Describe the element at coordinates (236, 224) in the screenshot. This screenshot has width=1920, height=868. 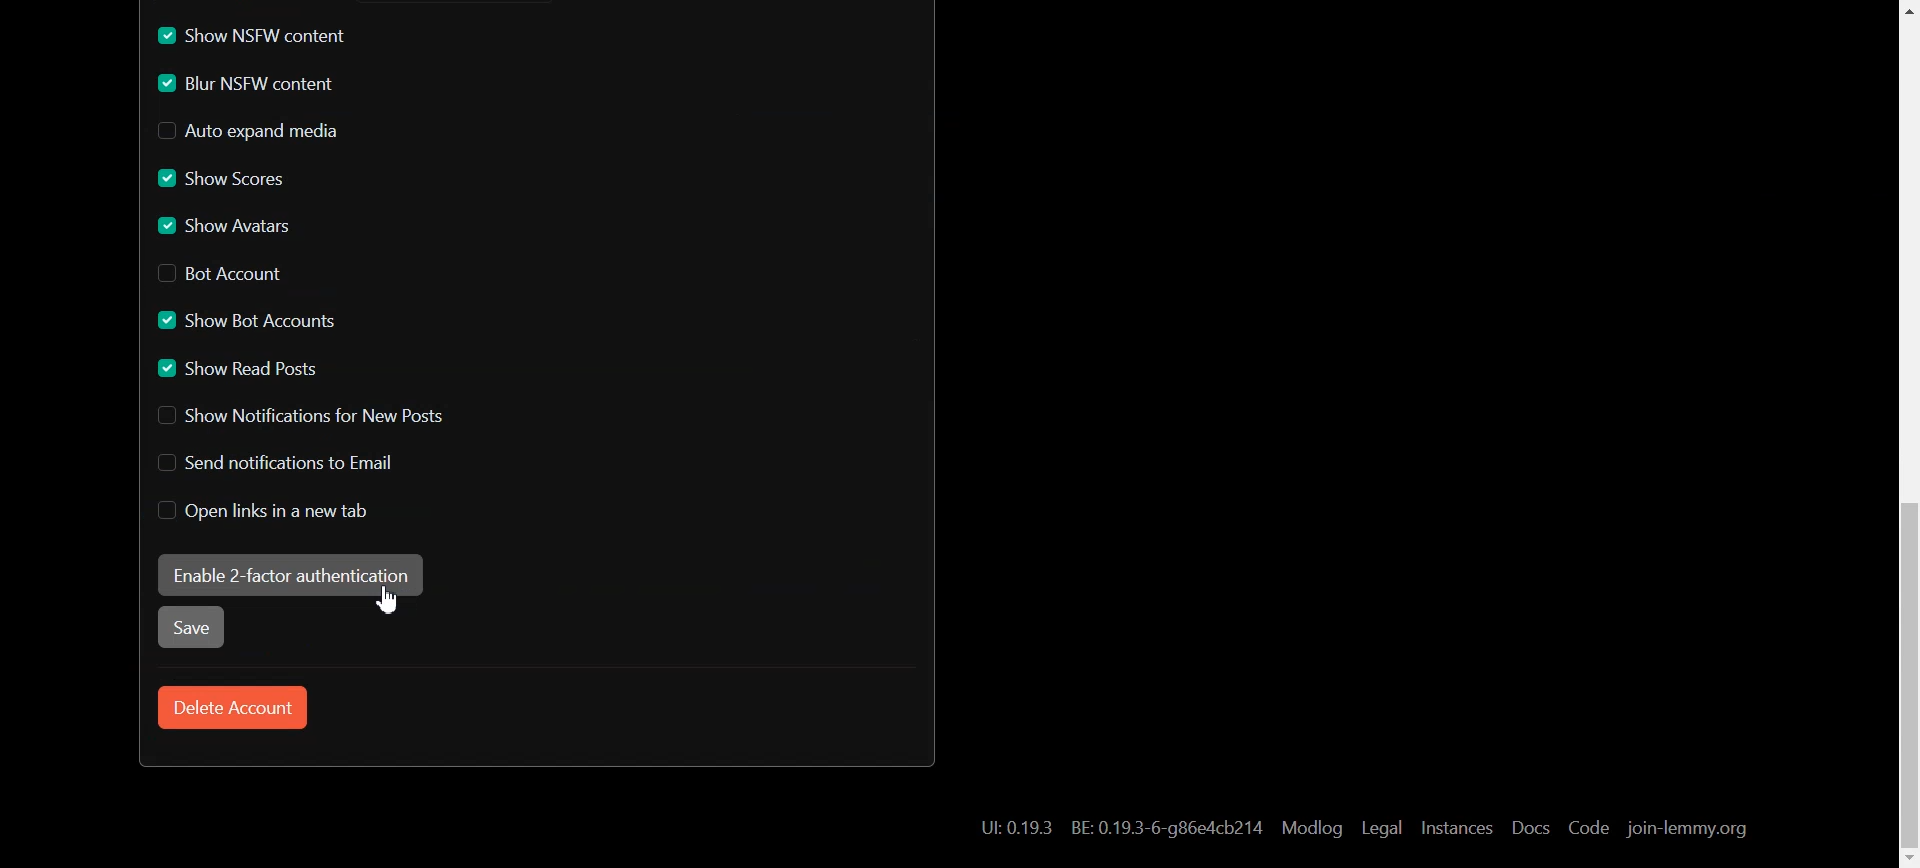
I see `Enable Show Avatars` at that location.